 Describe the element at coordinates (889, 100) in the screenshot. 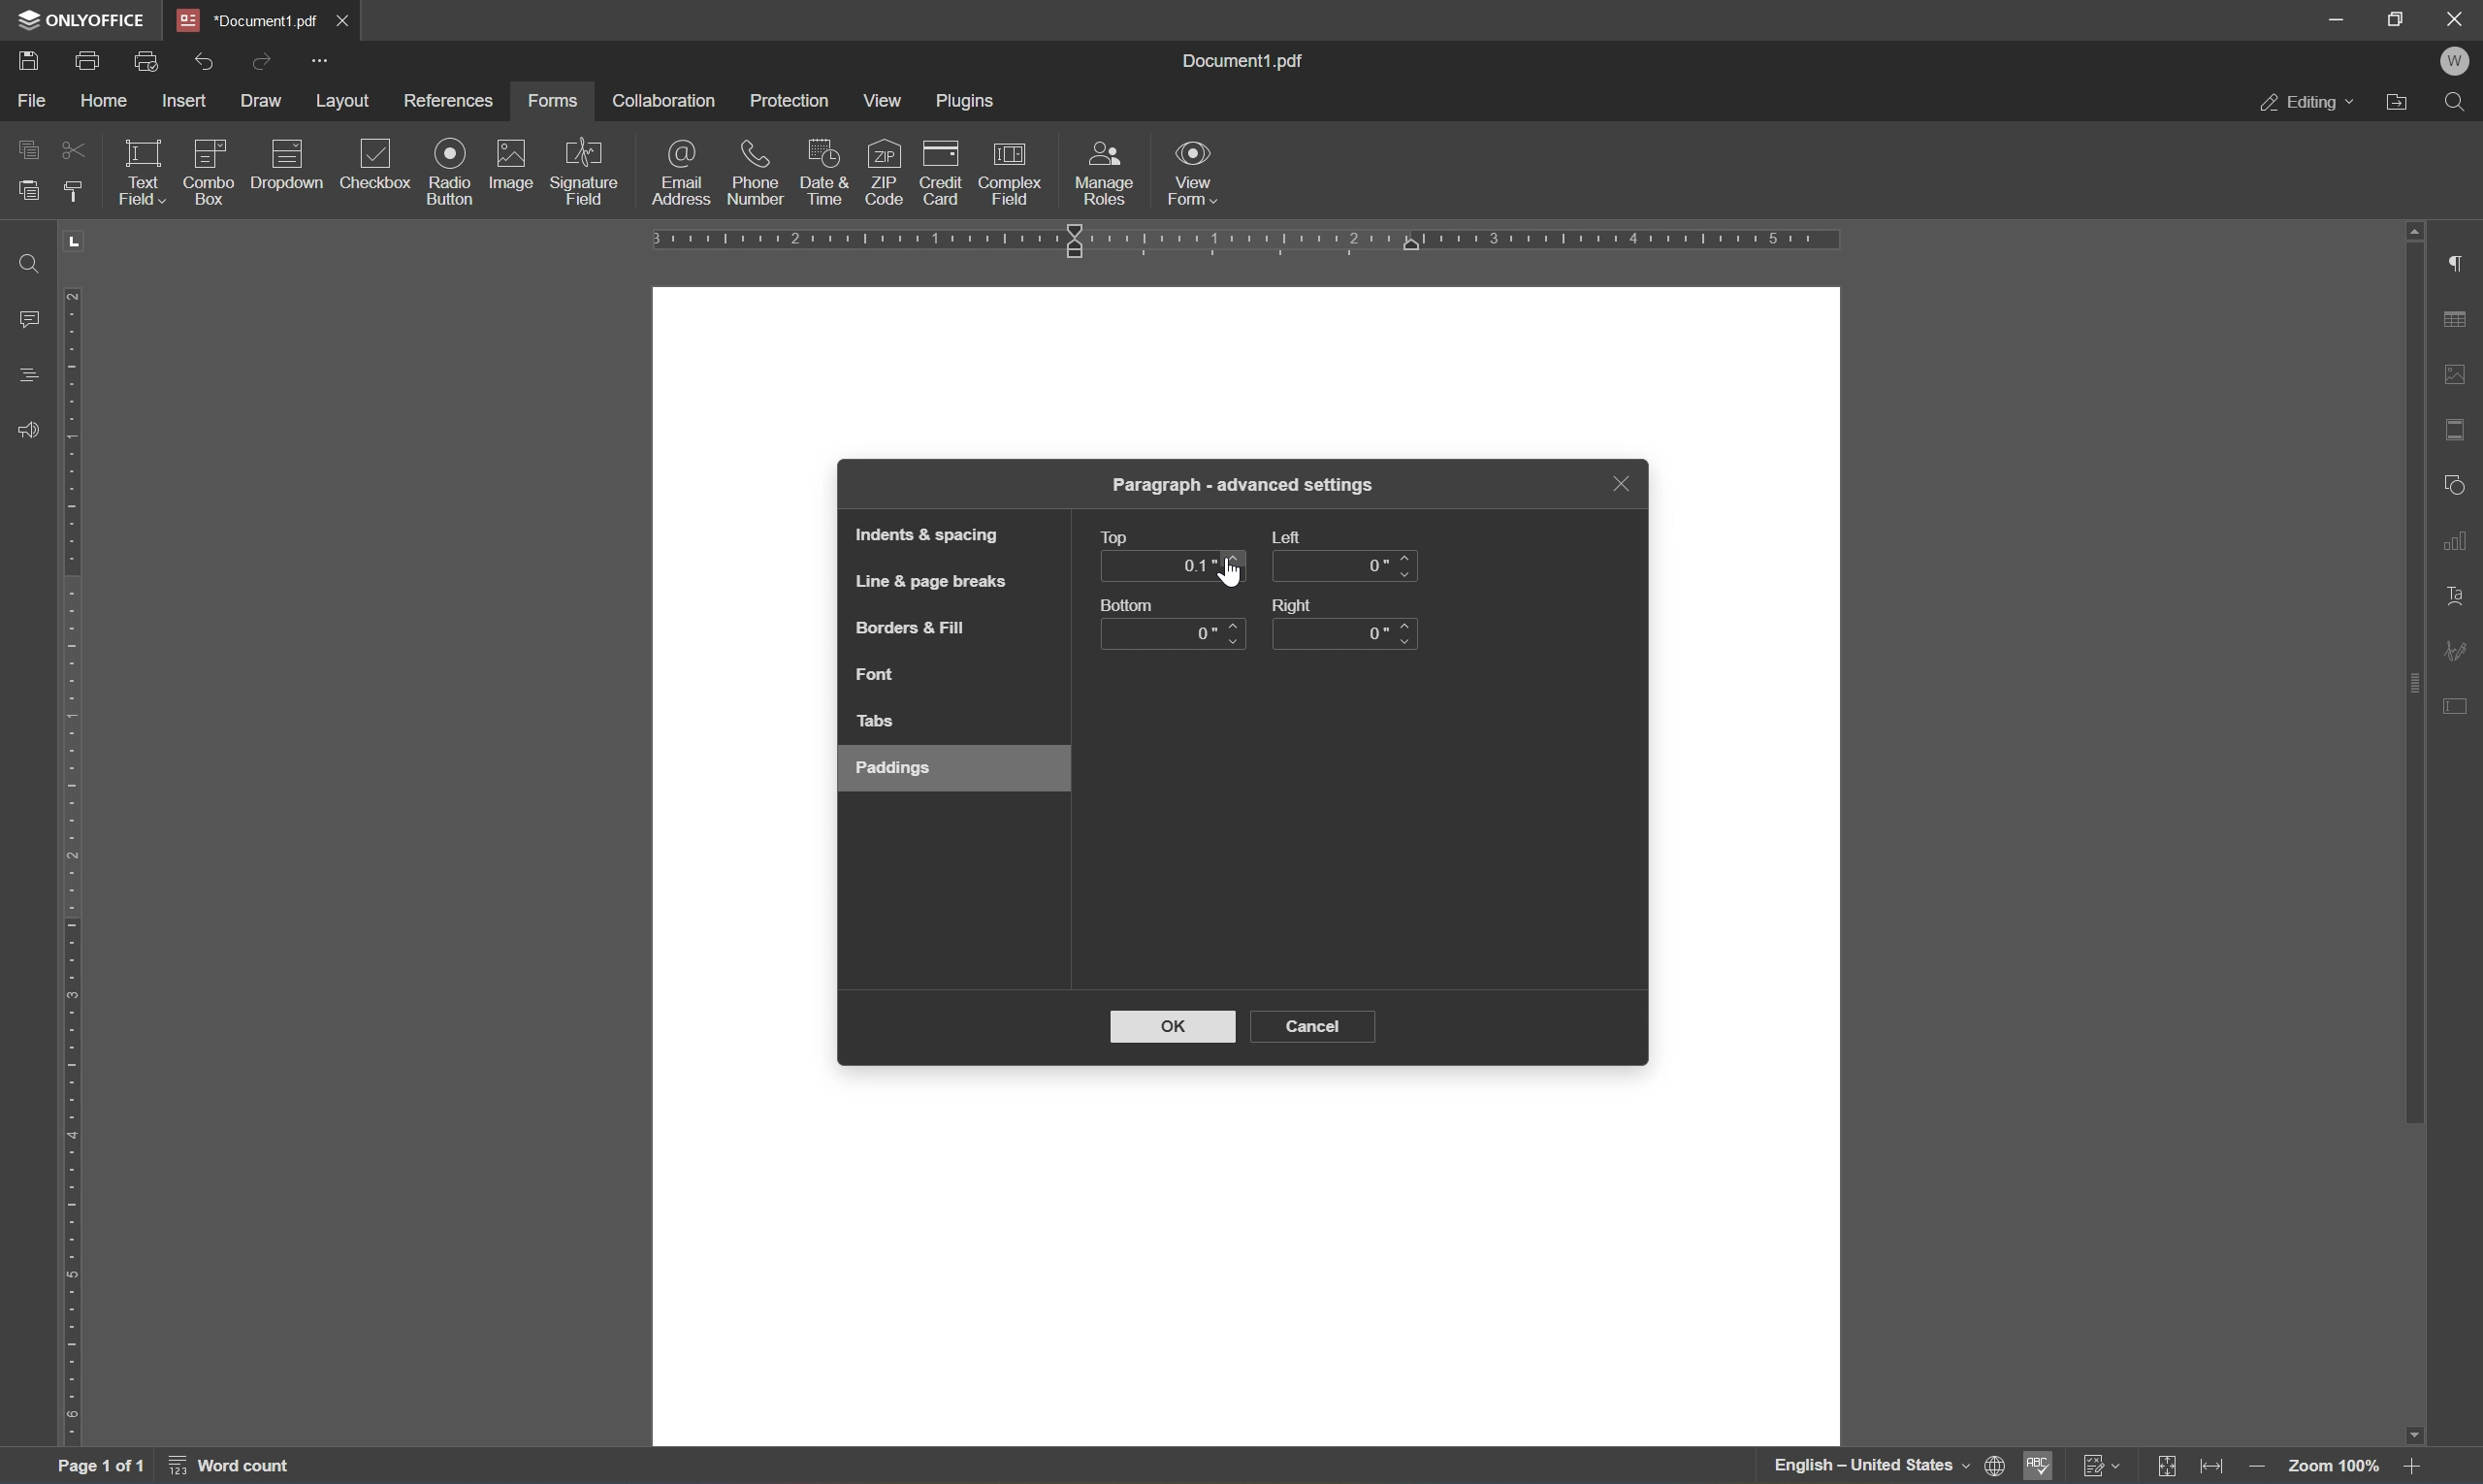

I see `view` at that location.